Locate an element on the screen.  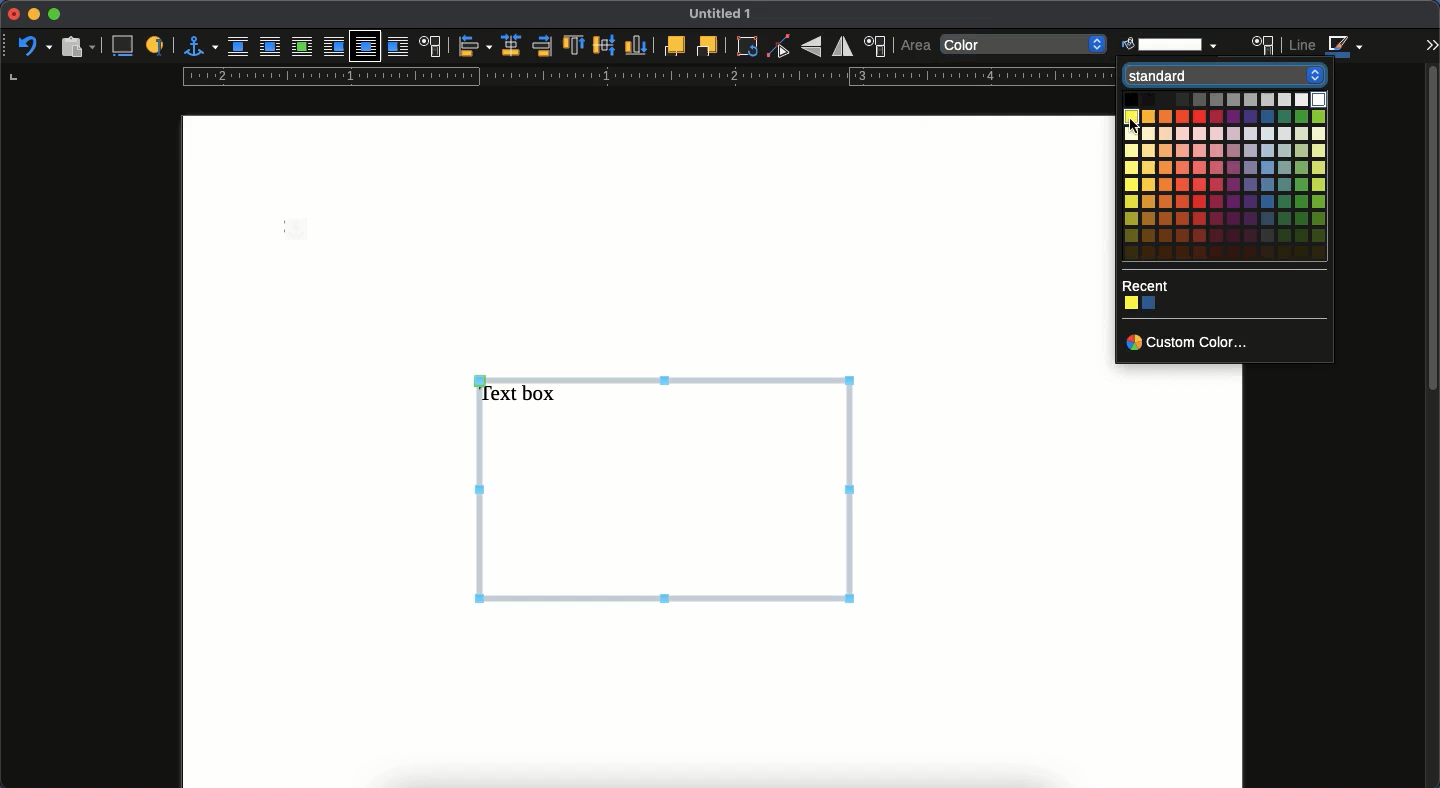
maximize is located at coordinates (56, 15).